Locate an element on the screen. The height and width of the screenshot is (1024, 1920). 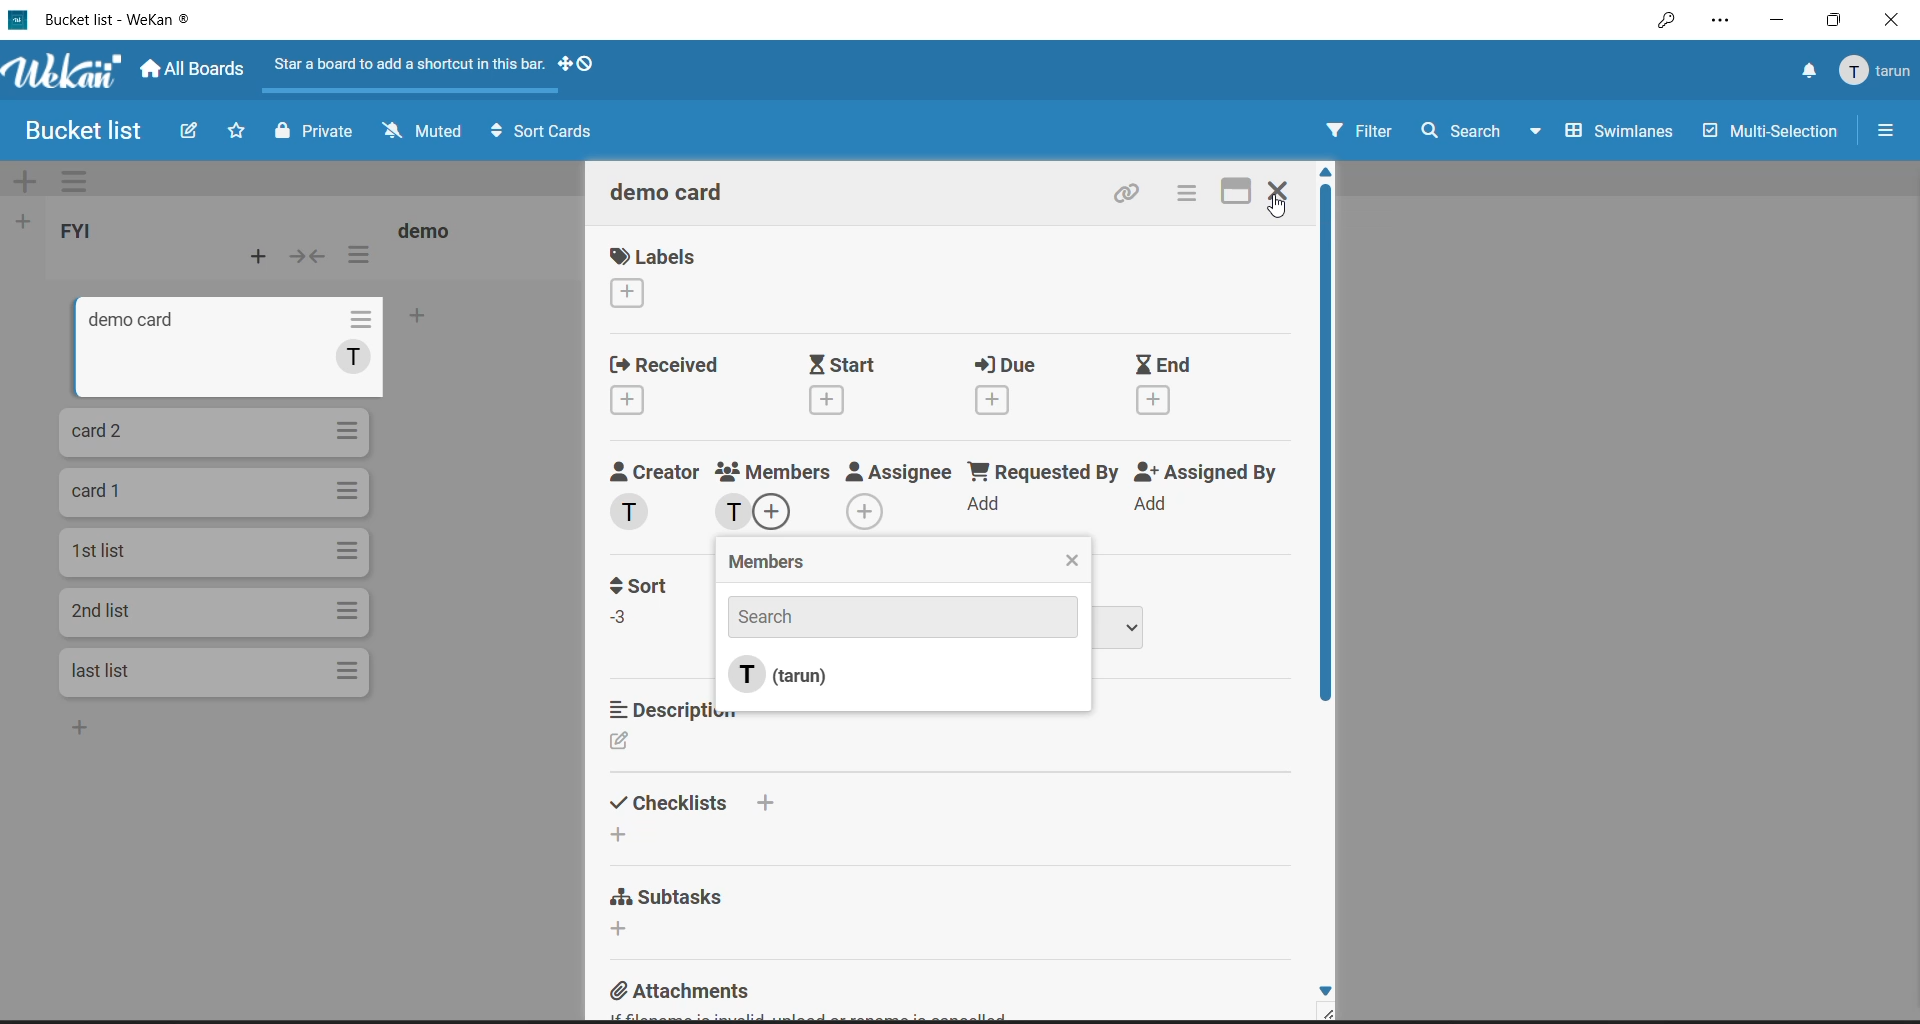
card actions is located at coordinates (348, 428).